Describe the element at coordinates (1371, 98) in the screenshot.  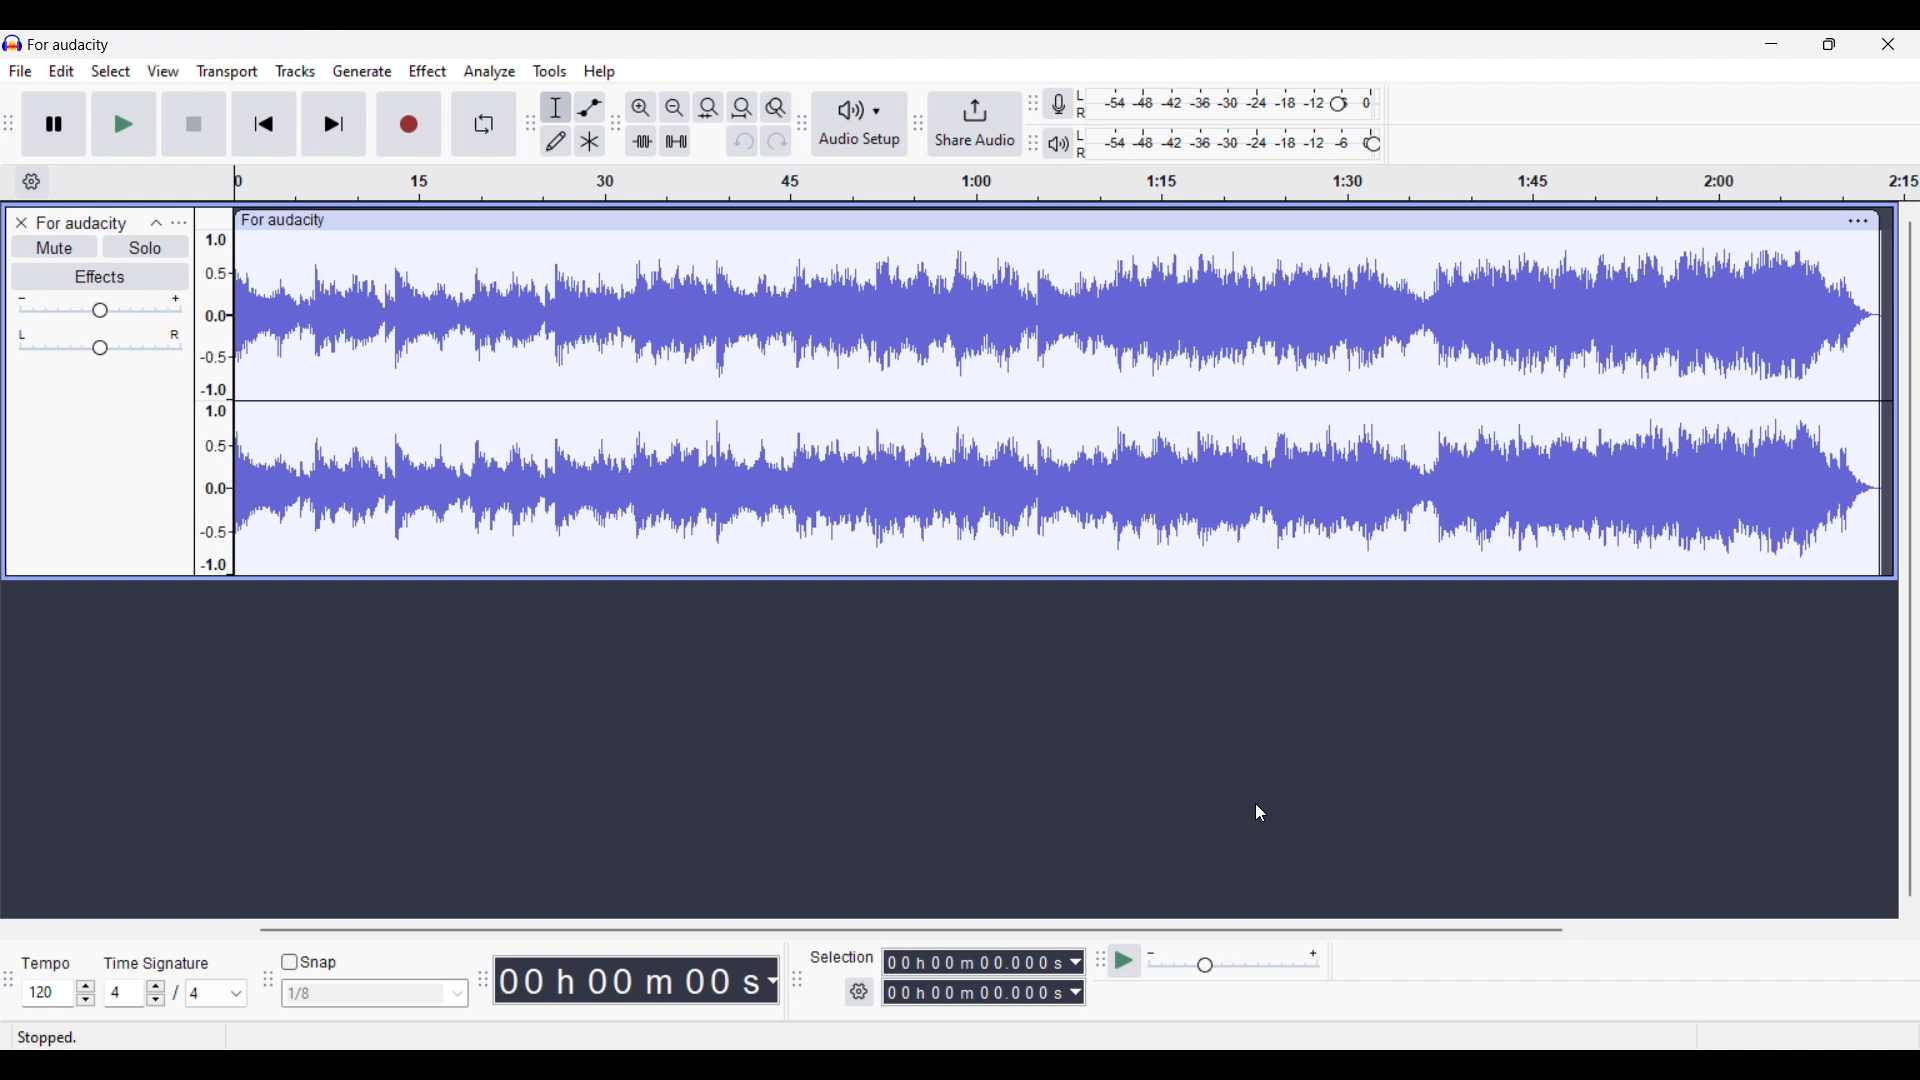
I see `0` at that location.